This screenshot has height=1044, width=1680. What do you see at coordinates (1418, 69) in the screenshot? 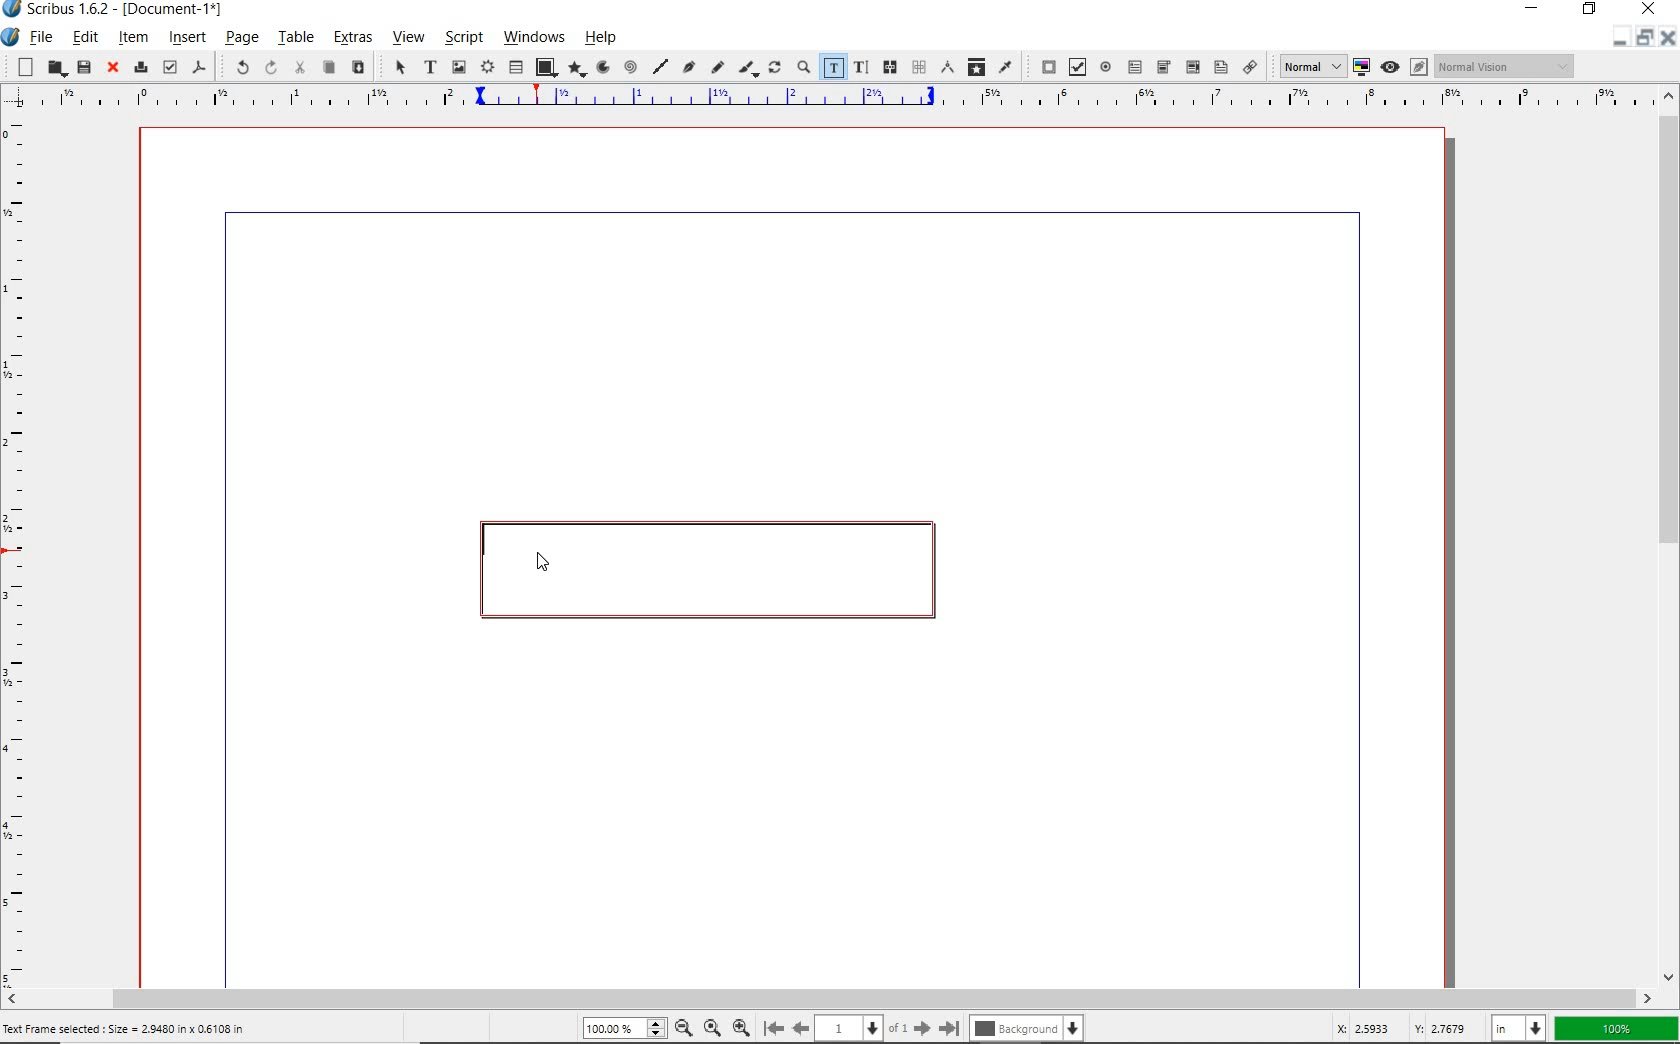
I see `Edit in preview mode` at bounding box center [1418, 69].